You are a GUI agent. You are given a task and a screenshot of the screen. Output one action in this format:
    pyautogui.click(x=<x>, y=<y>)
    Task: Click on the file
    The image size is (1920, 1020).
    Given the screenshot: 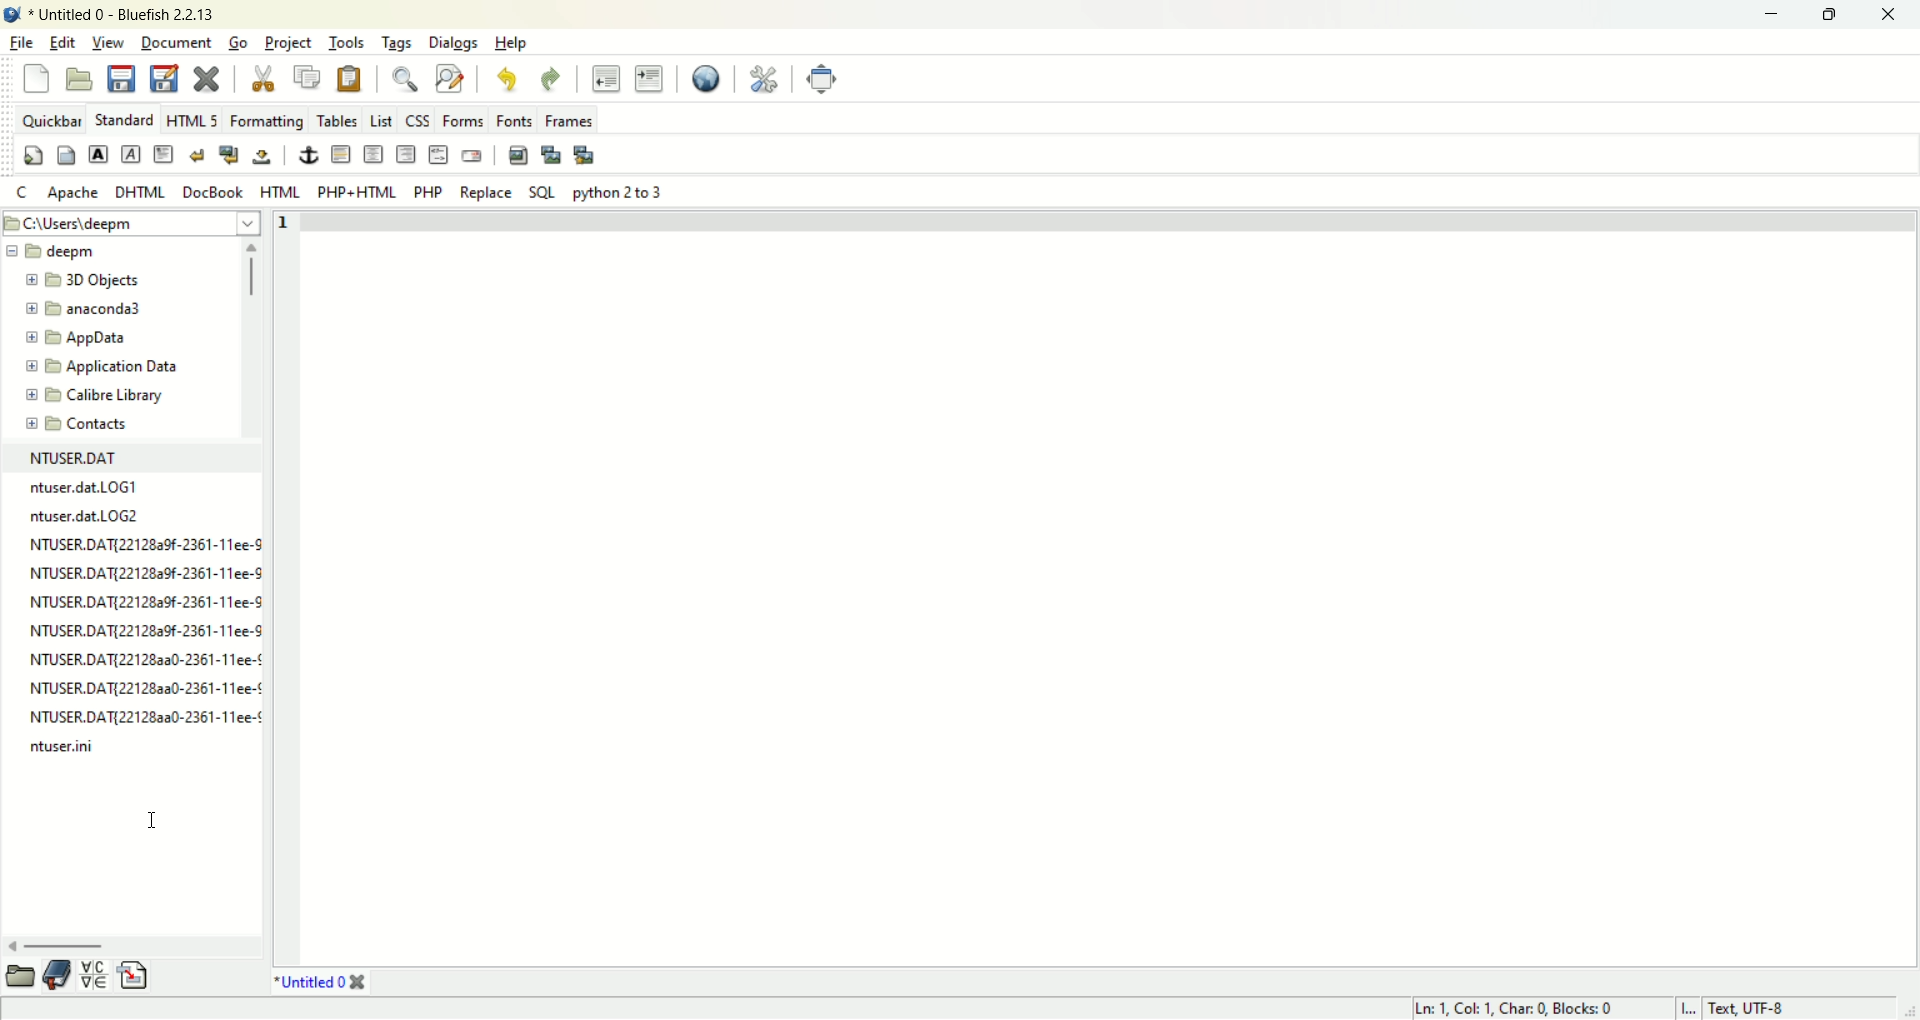 What is the action you would take?
    pyautogui.click(x=19, y=41)
    